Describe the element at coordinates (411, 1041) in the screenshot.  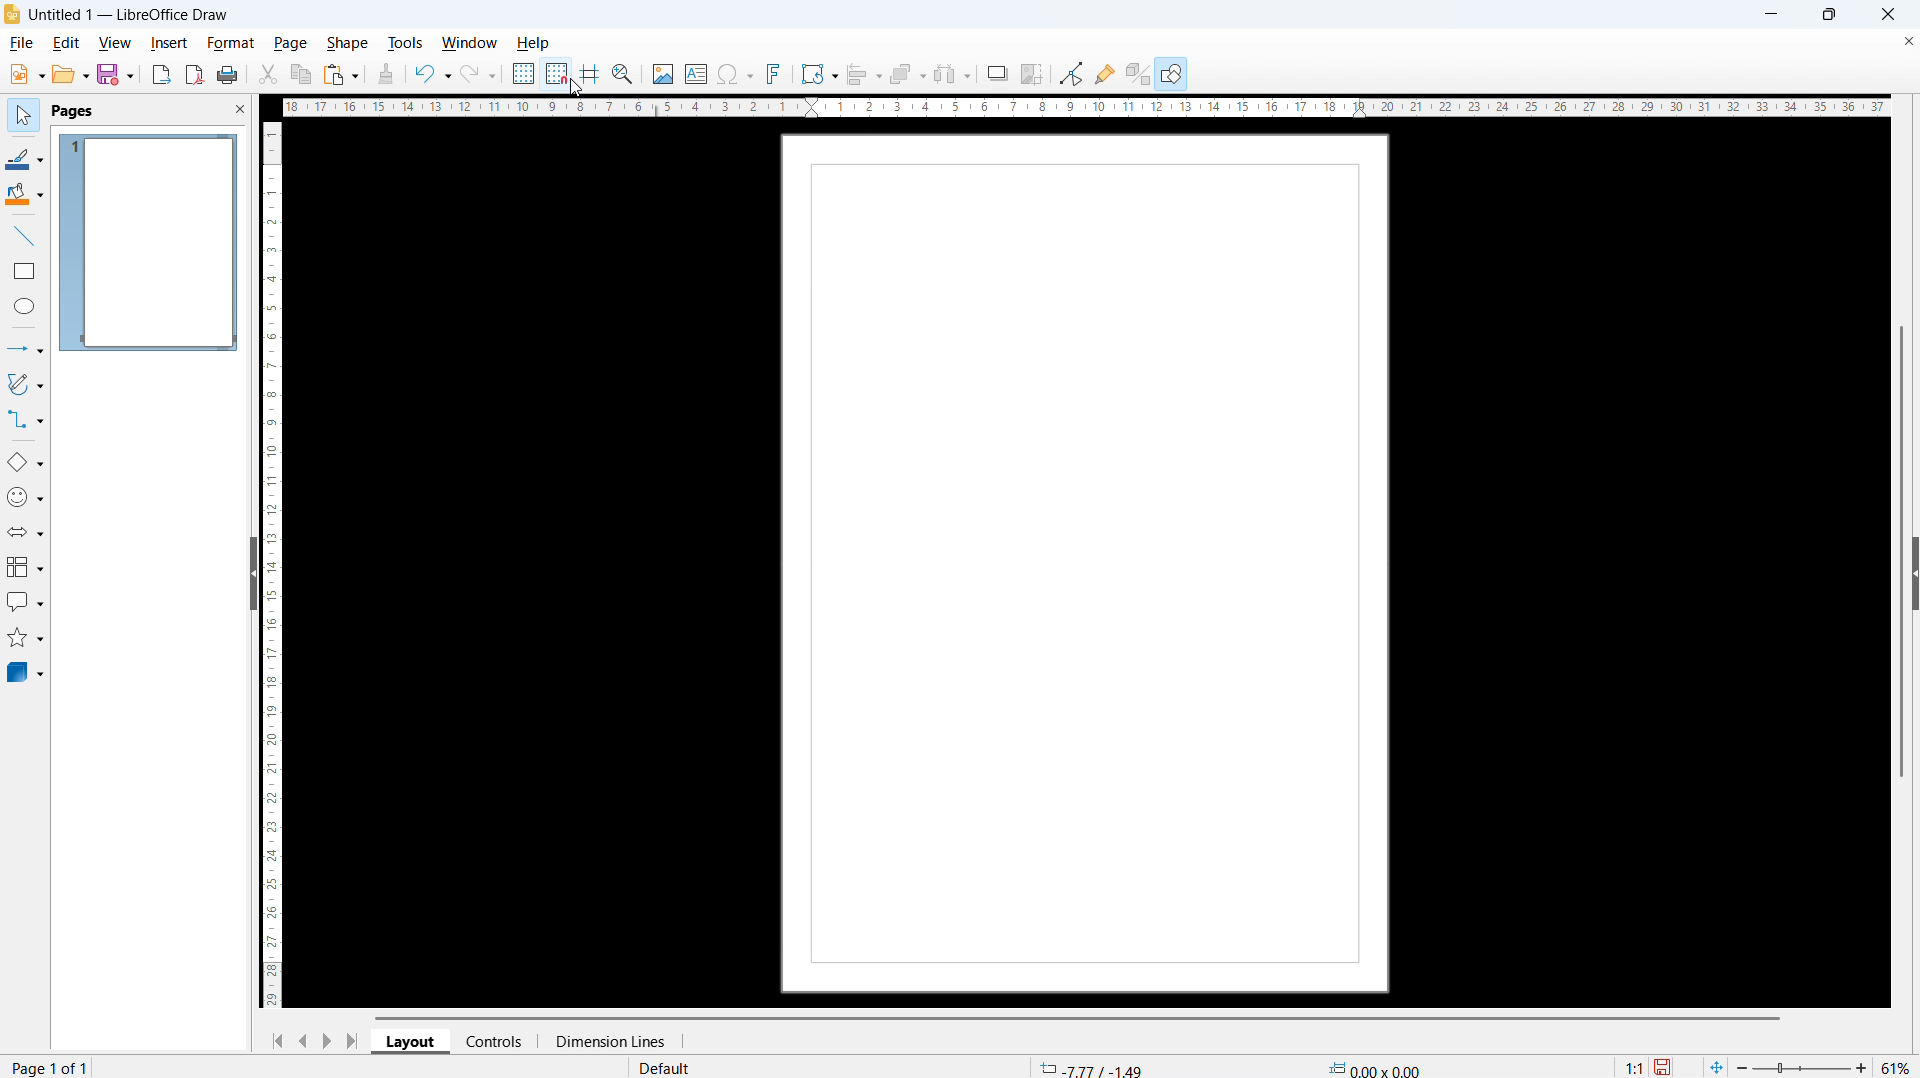
I see `layout` at that location.